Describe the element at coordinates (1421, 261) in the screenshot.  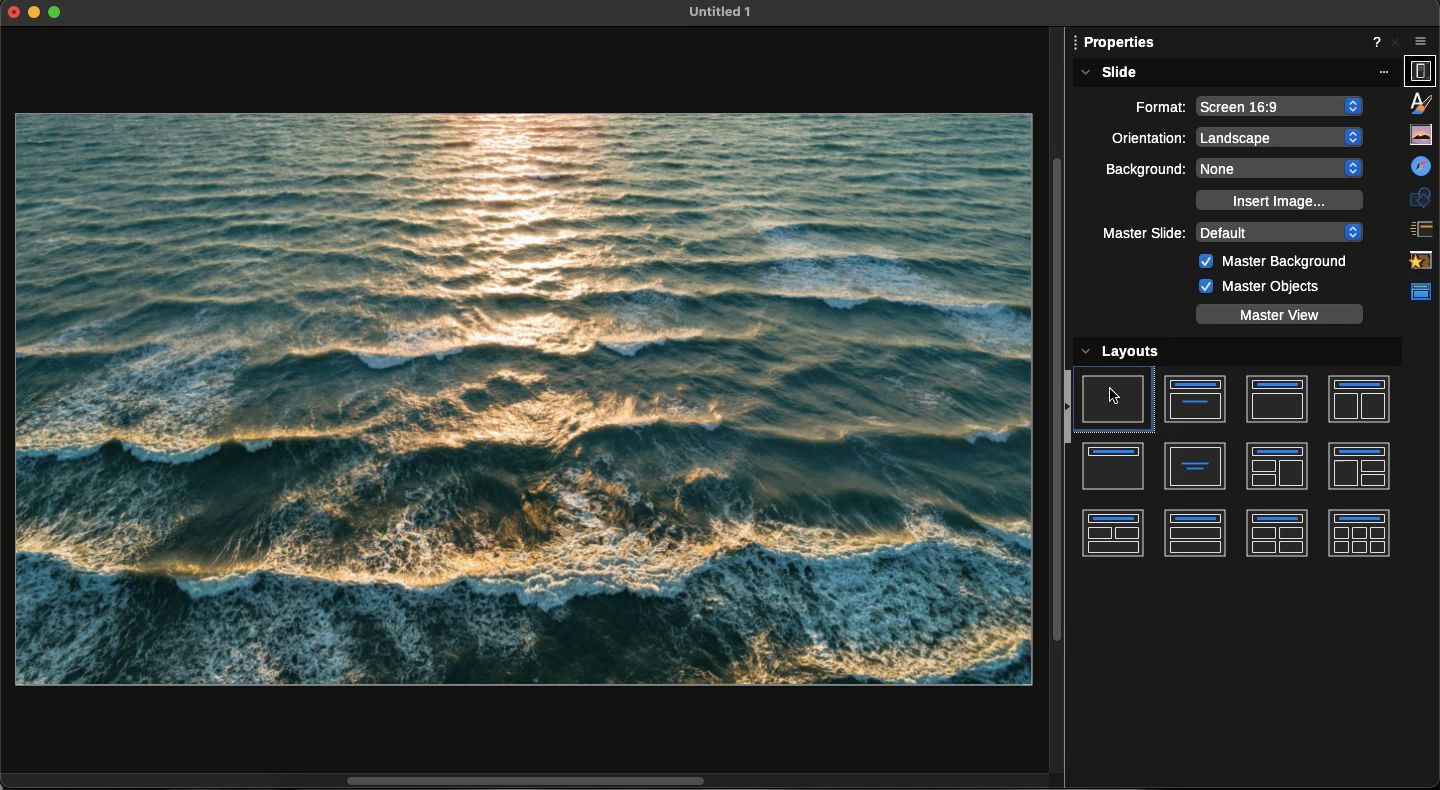
I see `Animation` at that location.